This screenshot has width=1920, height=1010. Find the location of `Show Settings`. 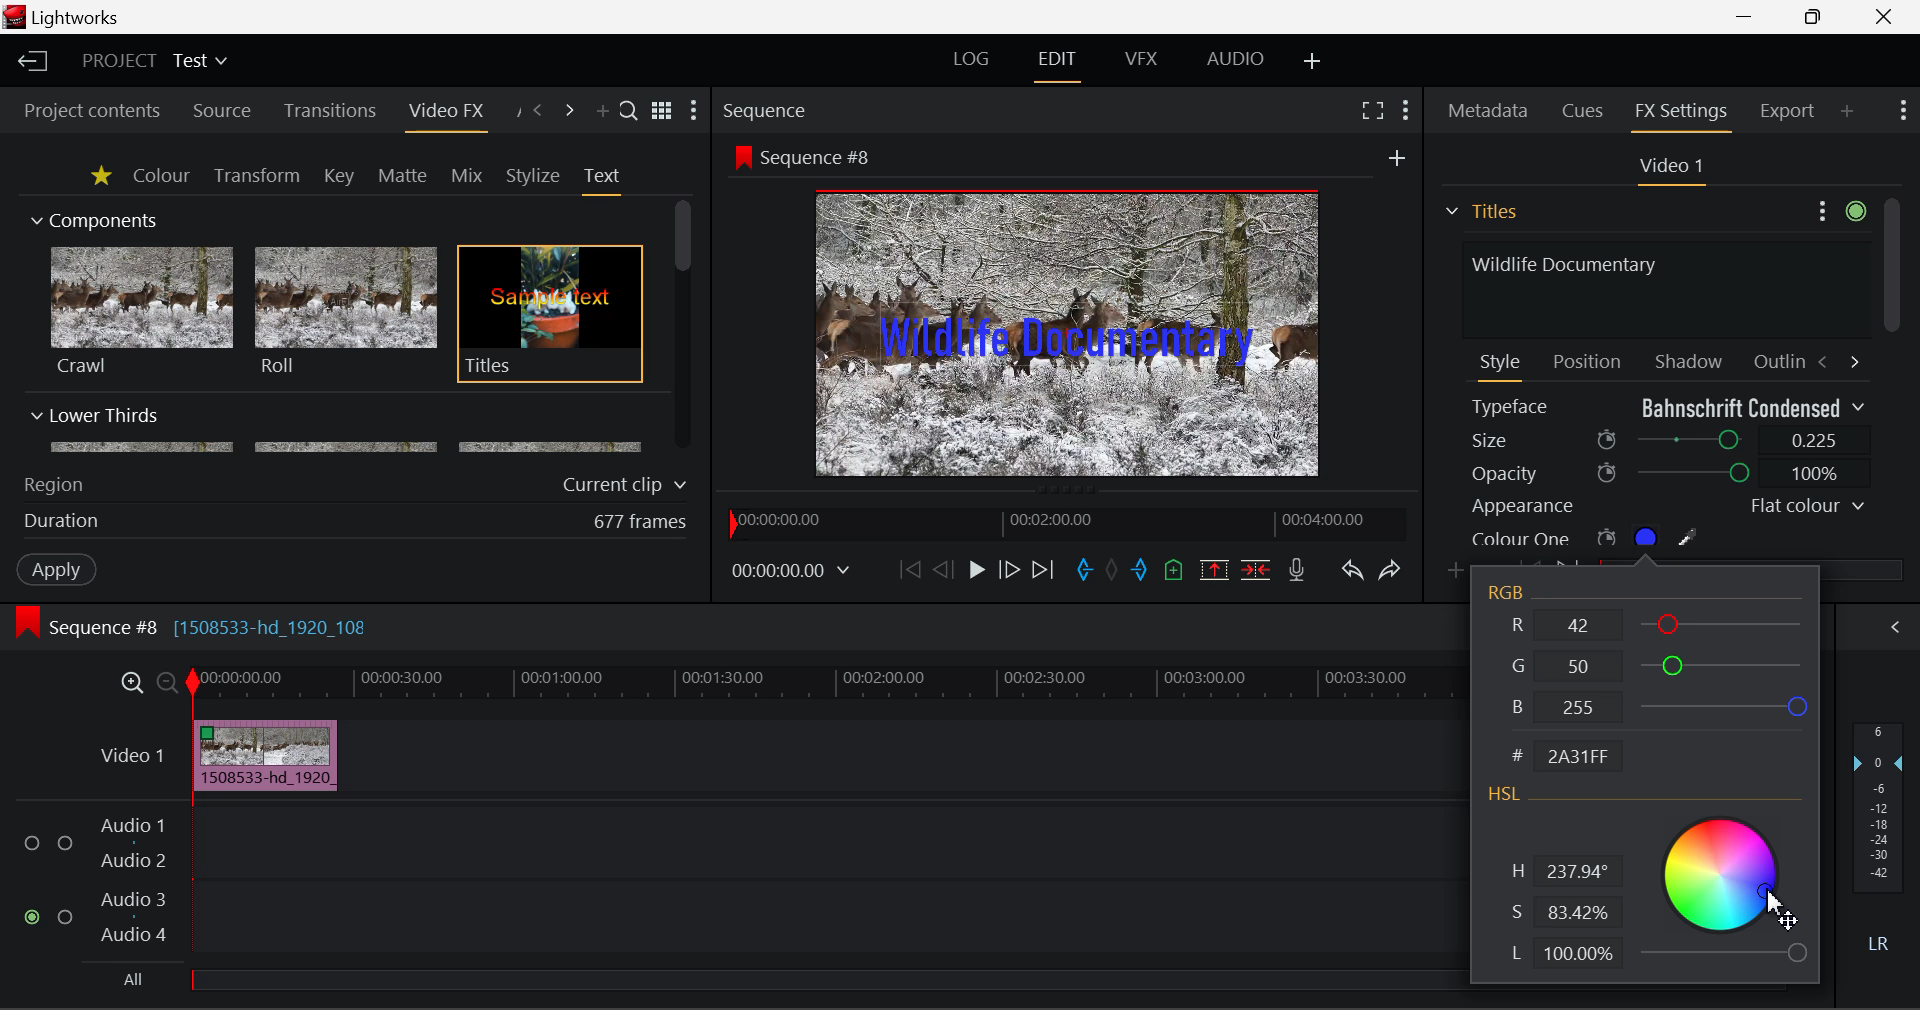

Show Settings is located at coordinates (694, 110).